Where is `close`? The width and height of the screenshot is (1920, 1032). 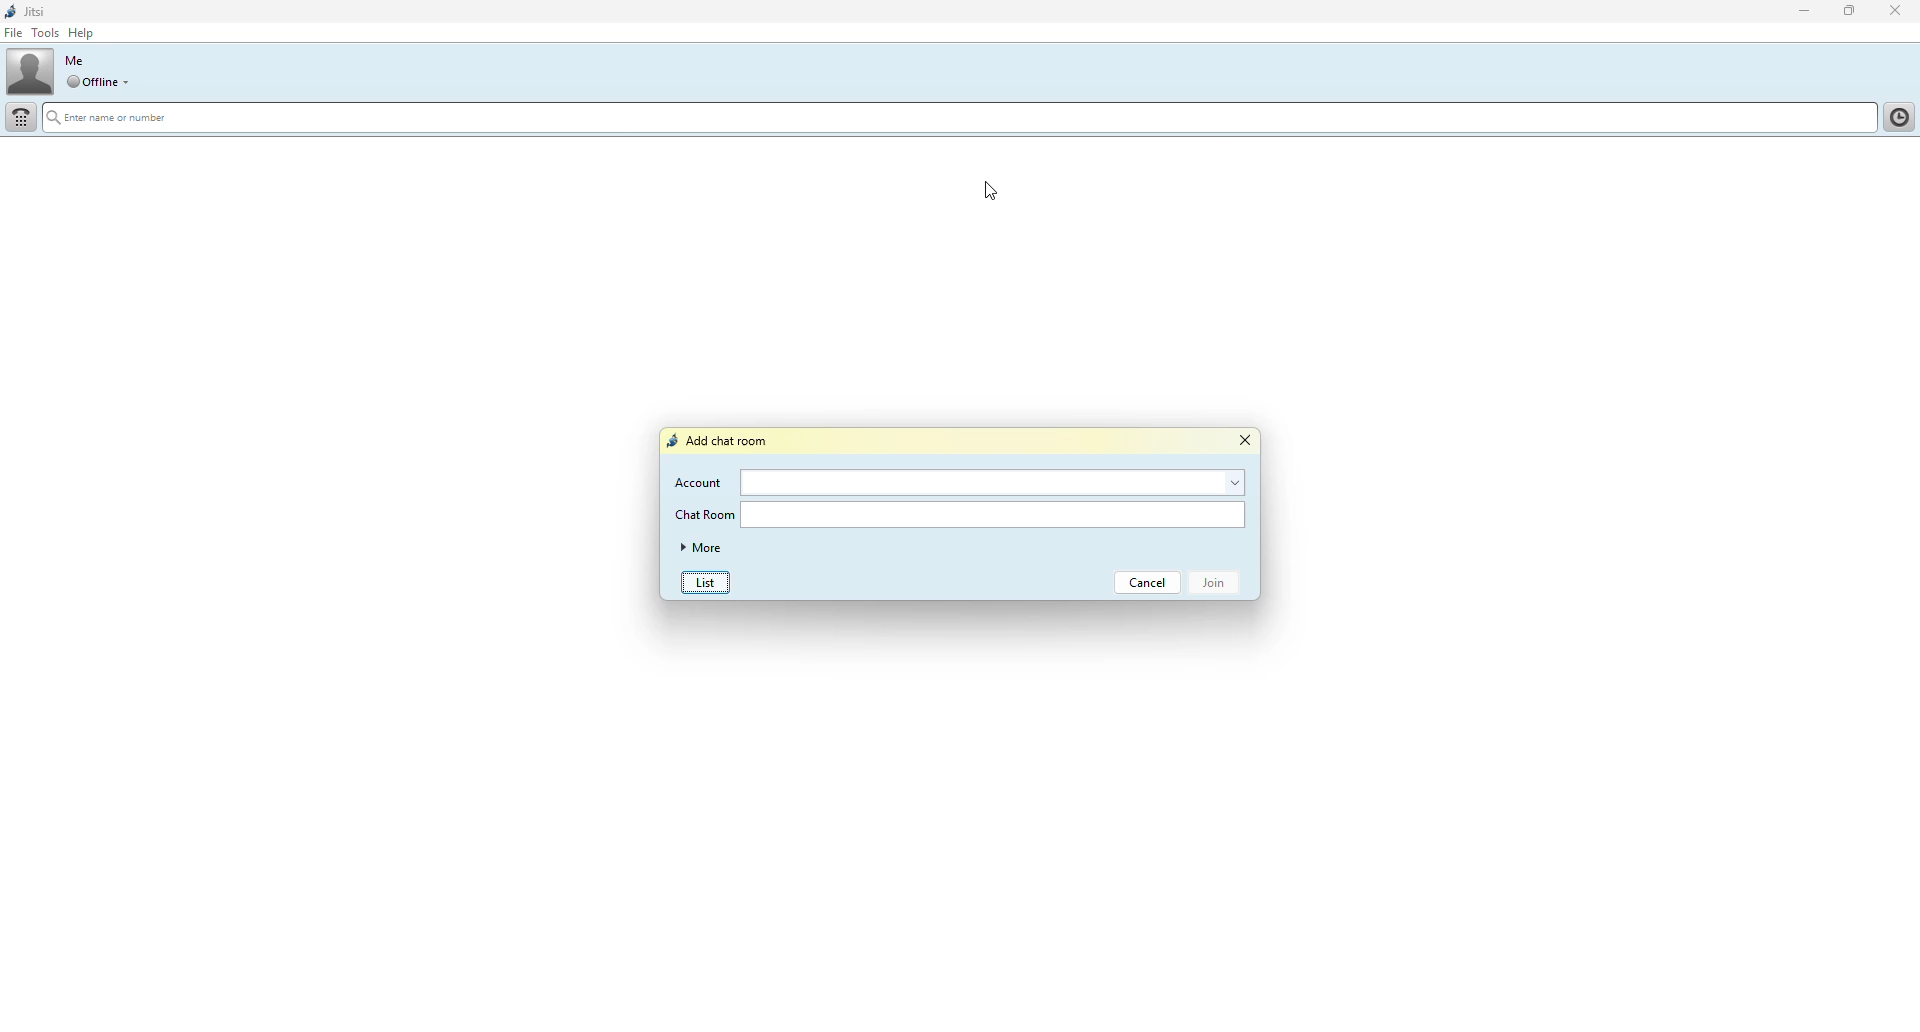 close is located at coordinates (1898, 10).